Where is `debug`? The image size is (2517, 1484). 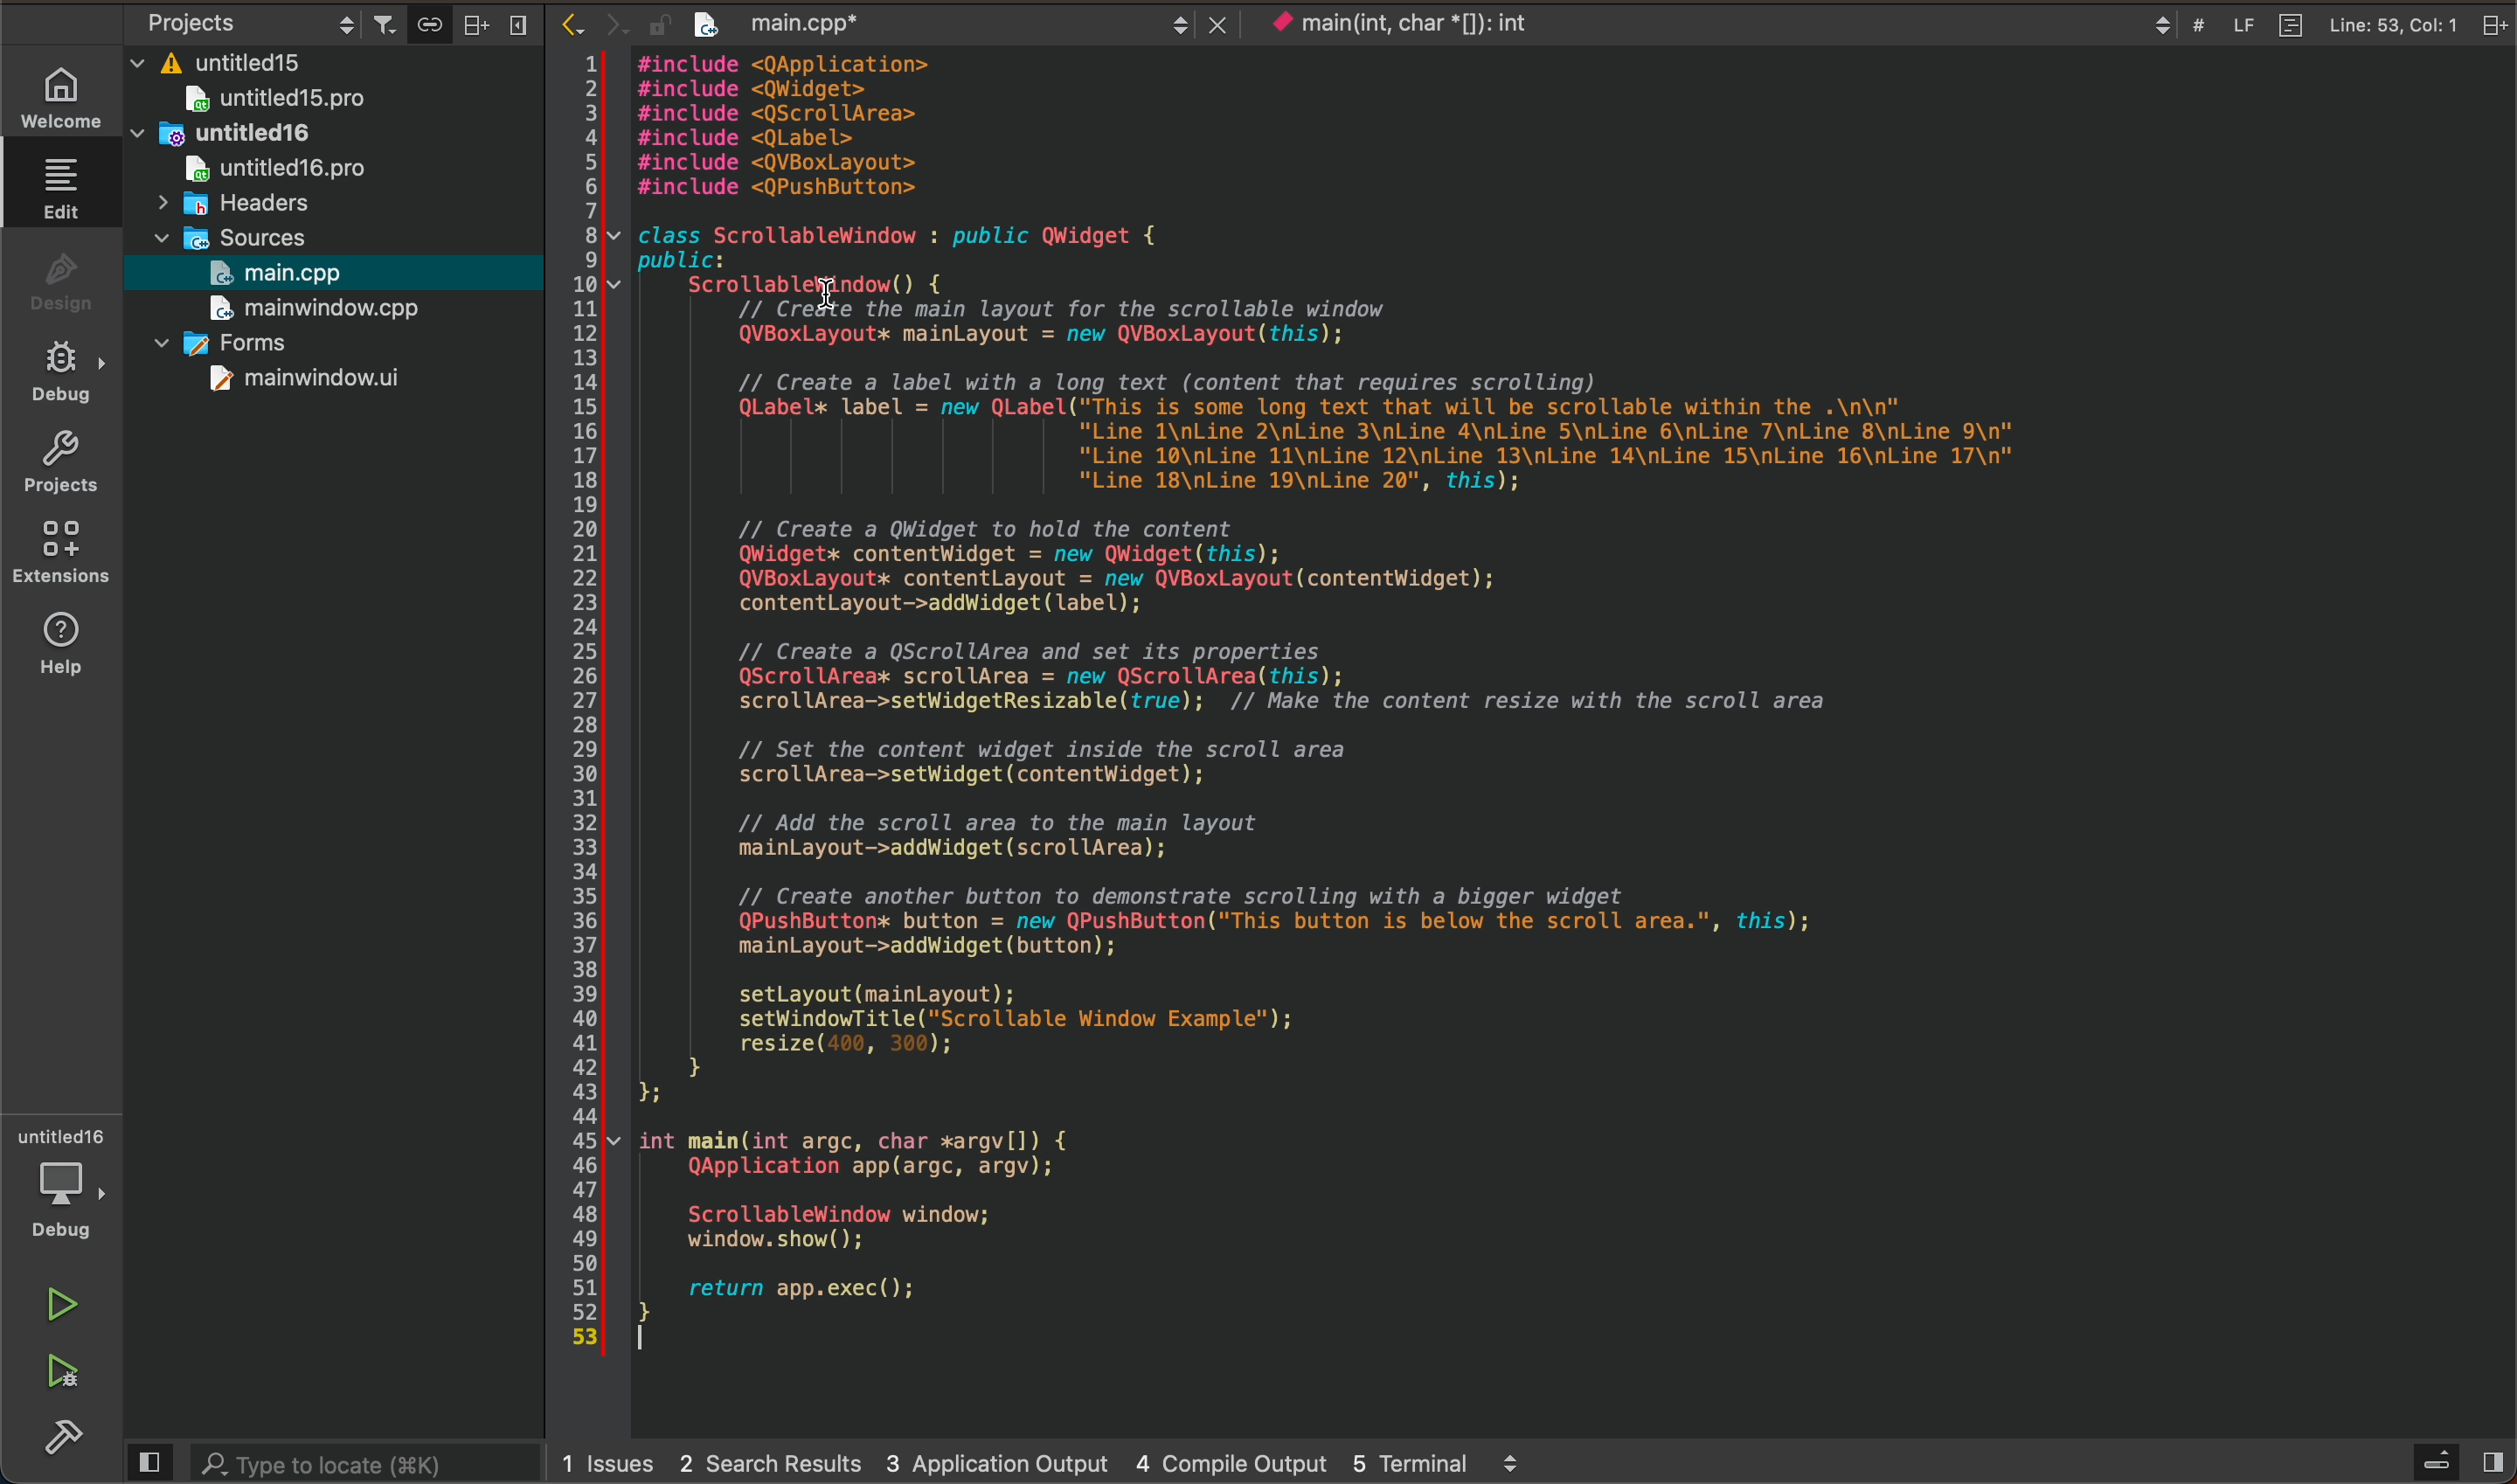 debug is located at coordinates (61, 374).